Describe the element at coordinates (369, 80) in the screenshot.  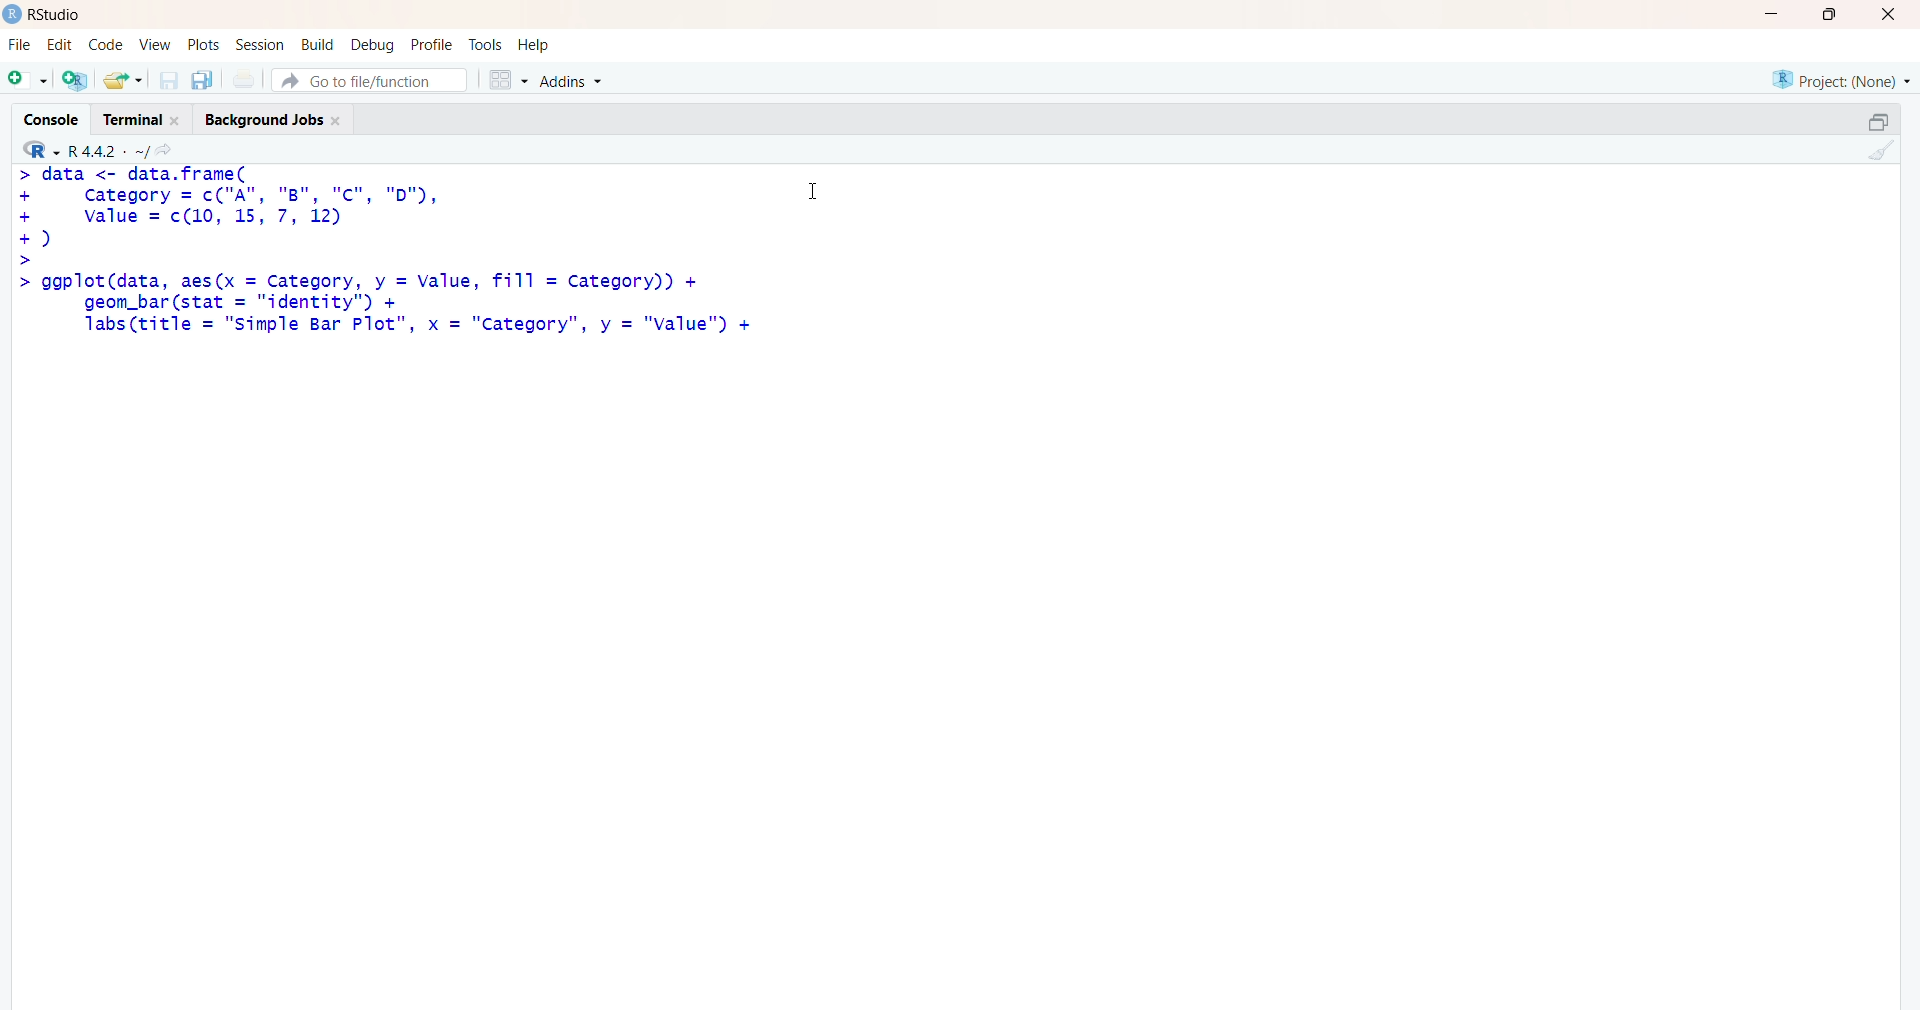
I see `# Go to file/function` at that location.